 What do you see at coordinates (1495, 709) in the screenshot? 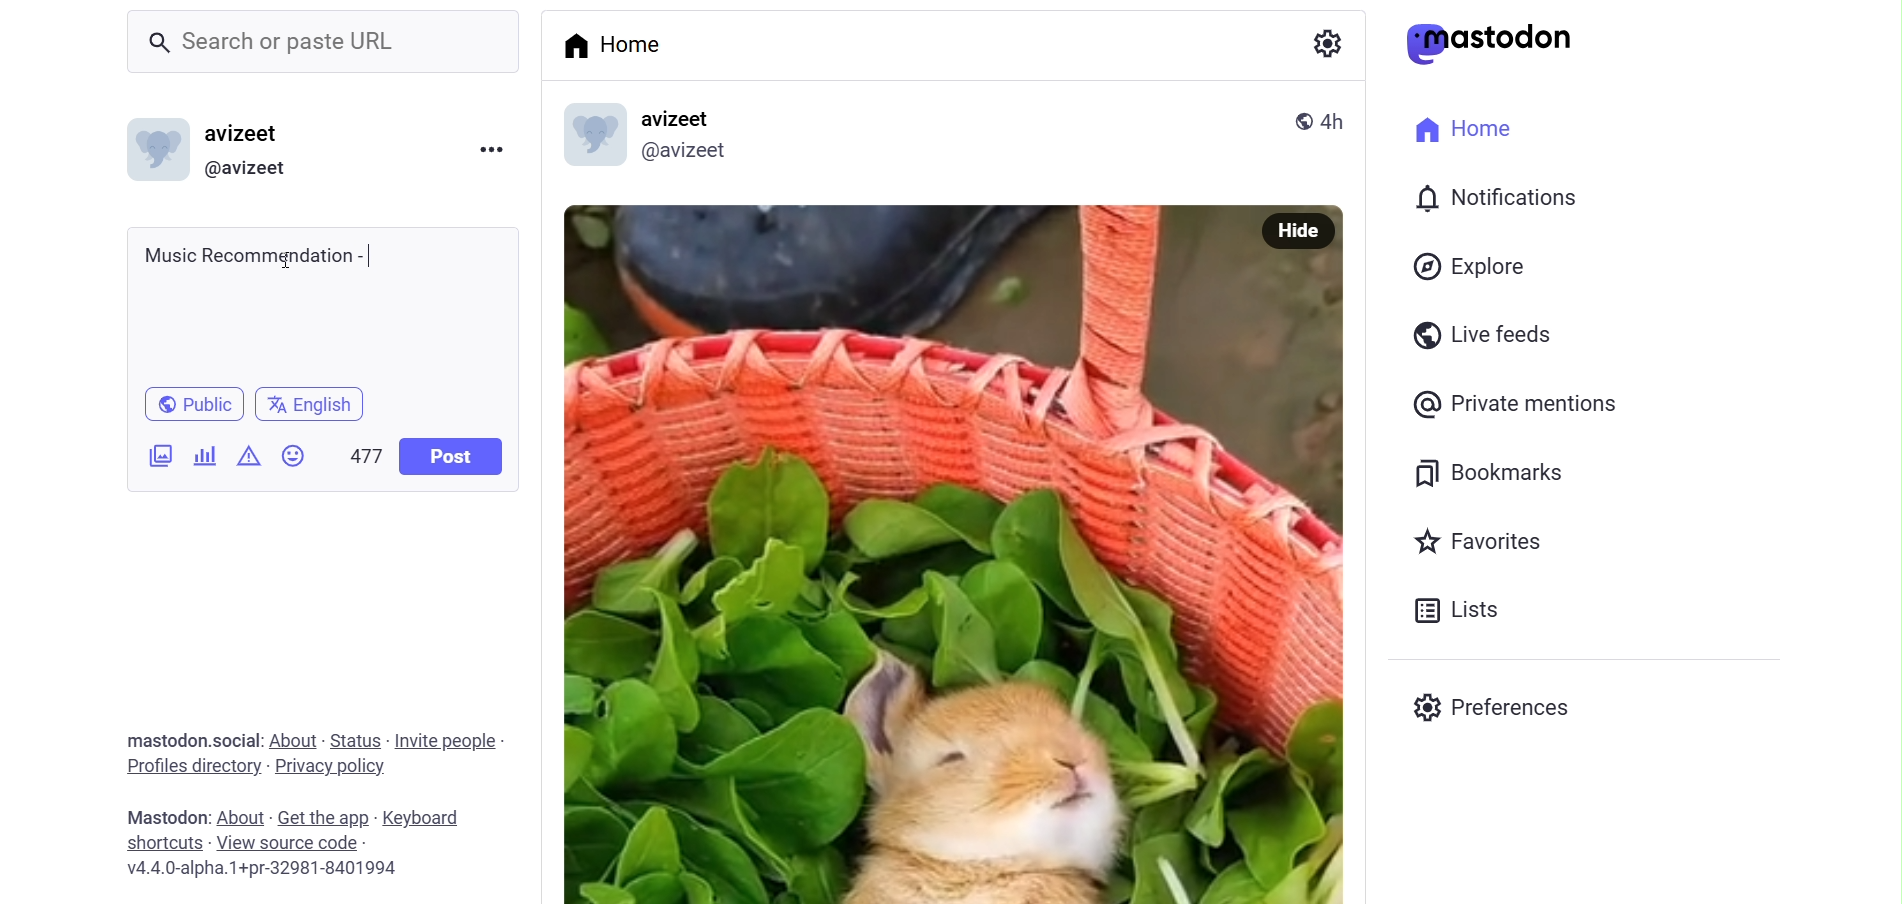
I see `Preferenes` at bounding box center [1495, 709].